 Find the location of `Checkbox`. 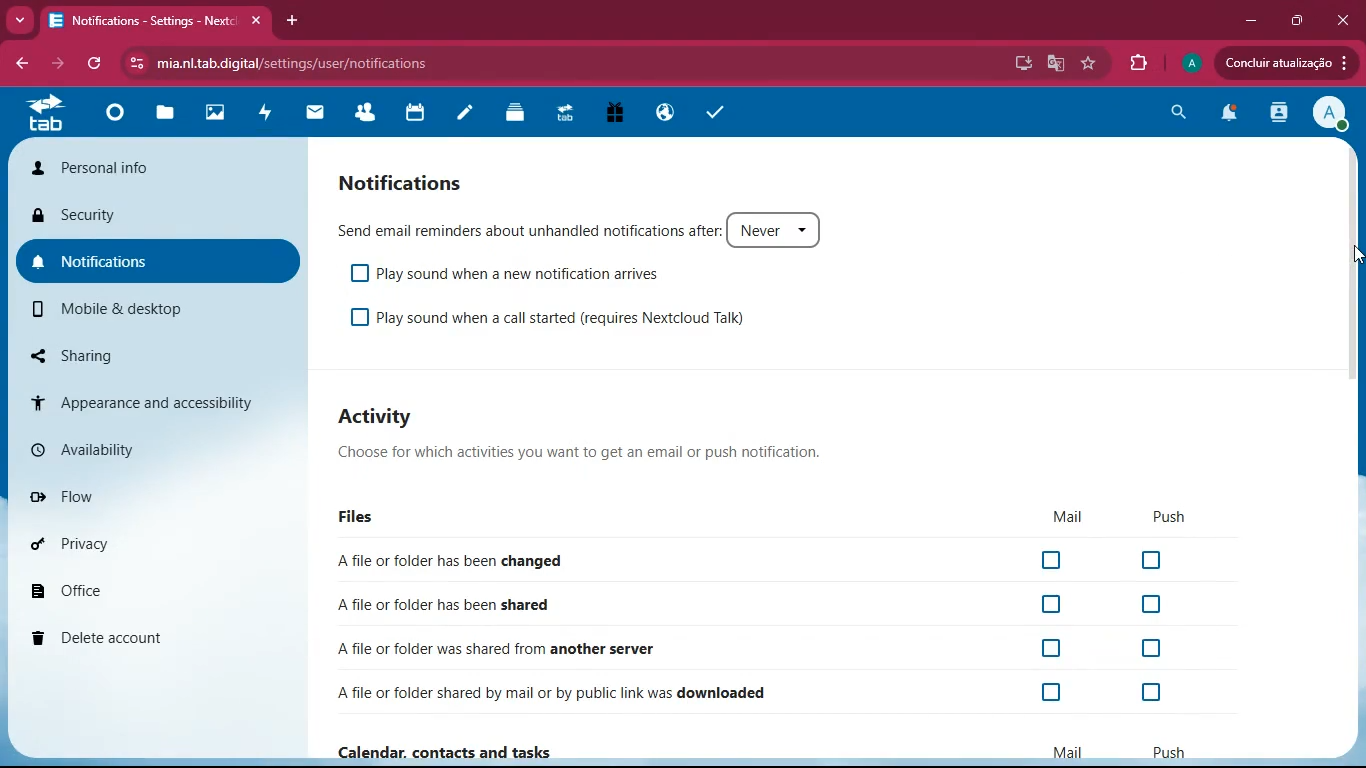

Checkbox is located at coordinates (1147, 607).